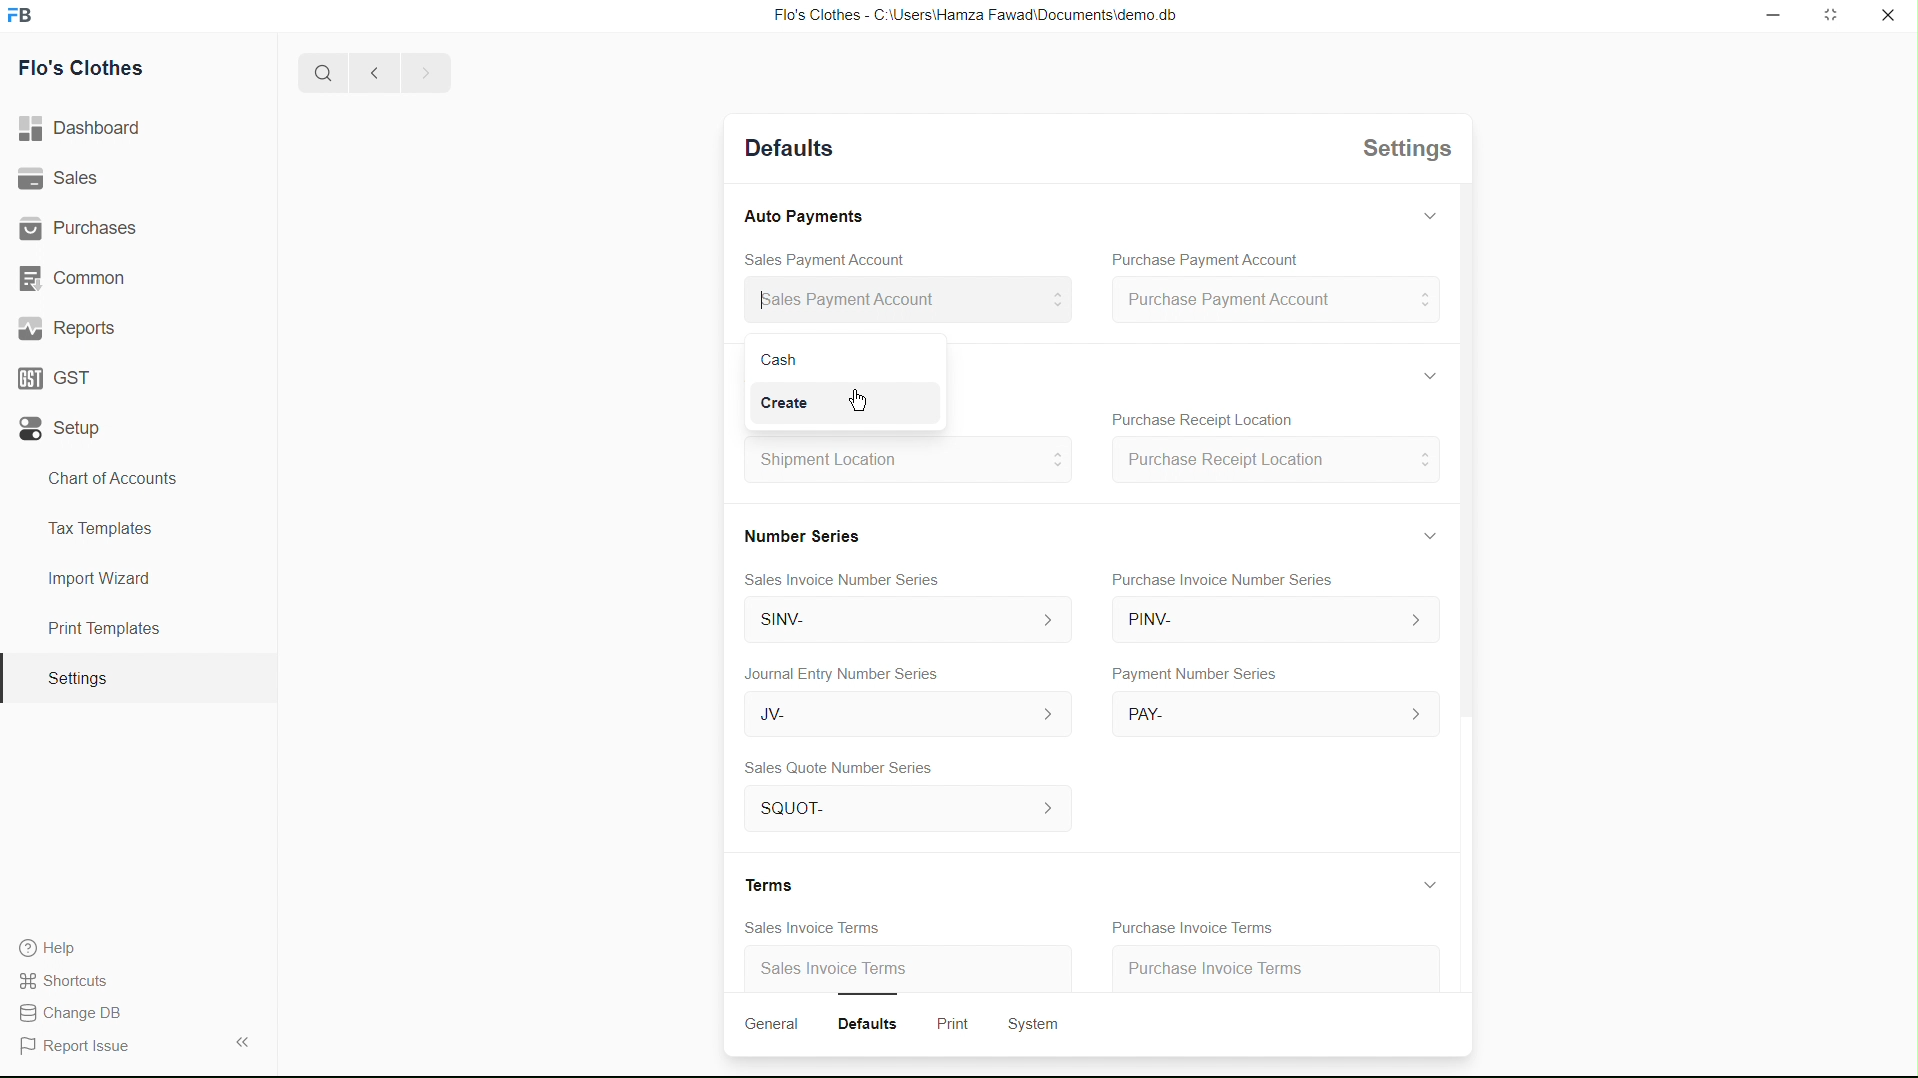 The image size is (1918, 1078). What do you see at coordinates (1200, 420) in the screenshot?
I see `Purchase Receipt Location` at bounding box center [1200, 420].